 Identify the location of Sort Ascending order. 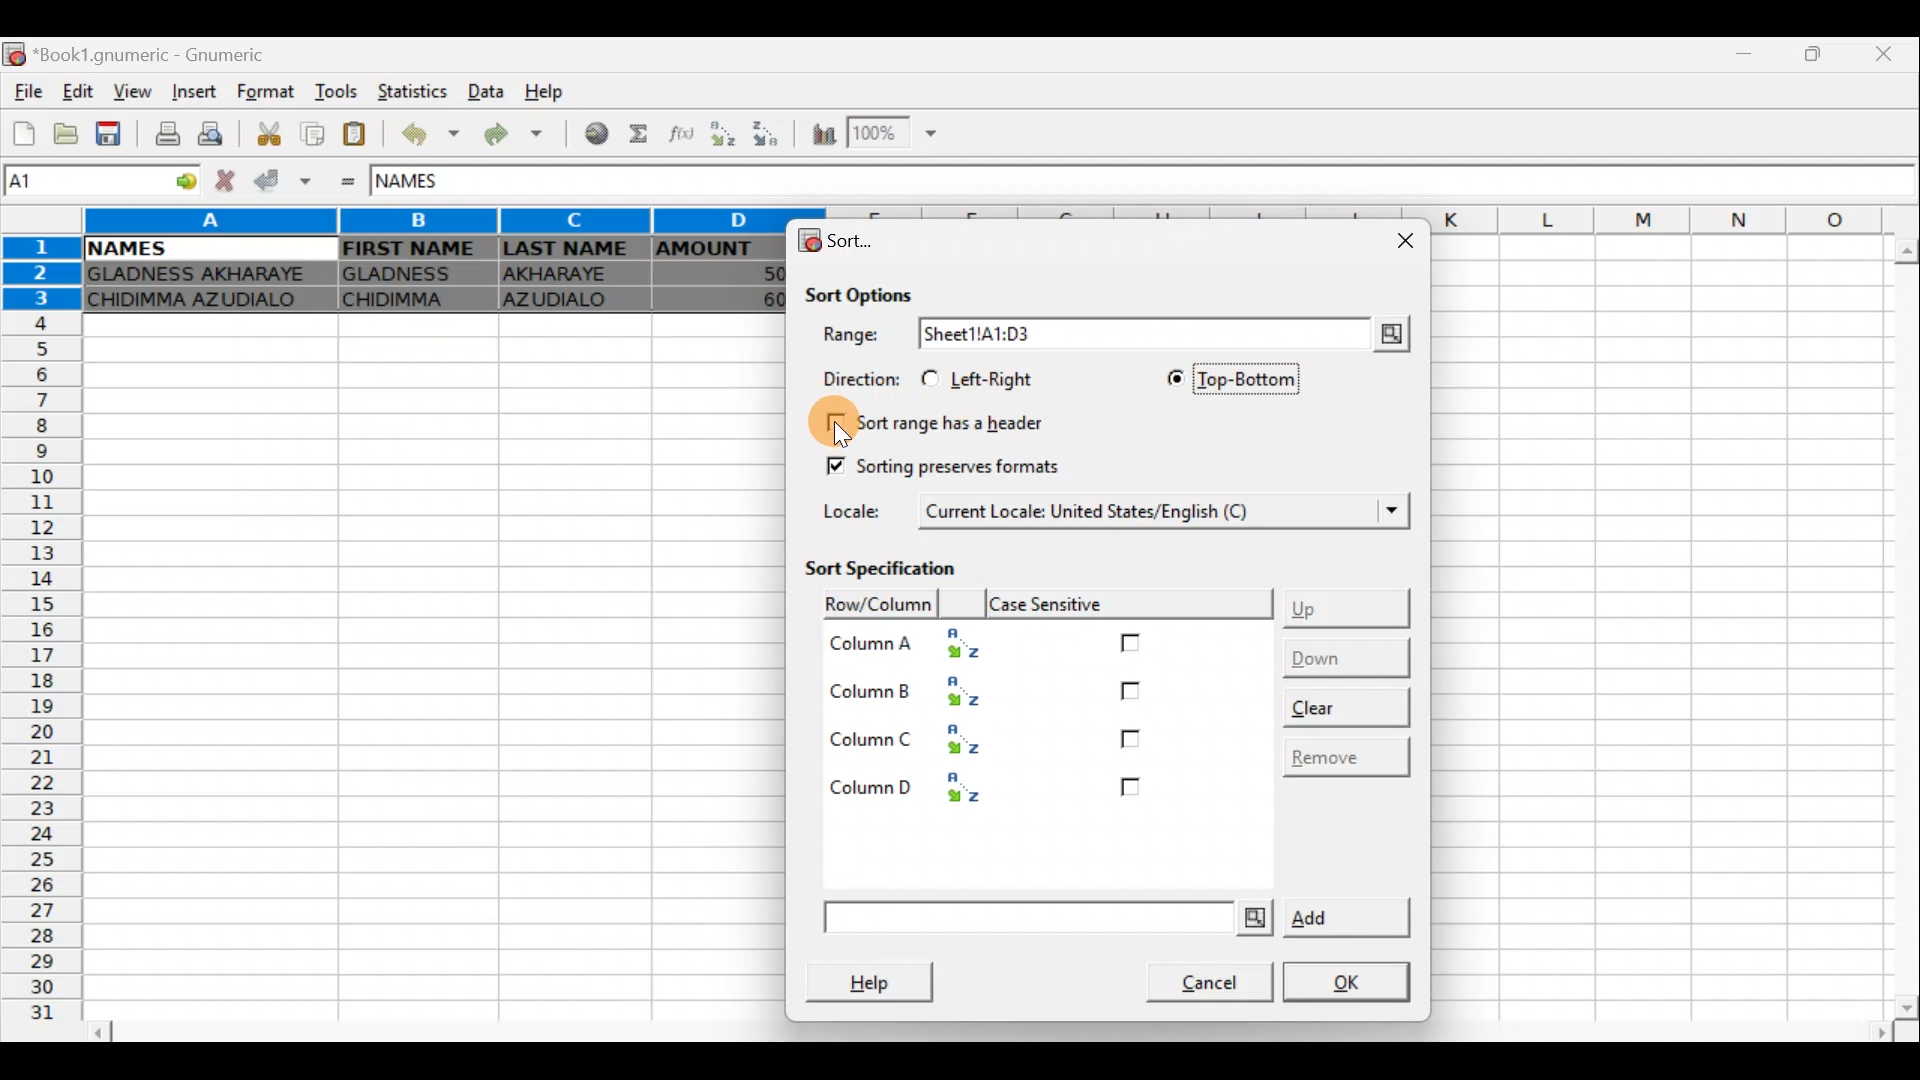
(721, 134).